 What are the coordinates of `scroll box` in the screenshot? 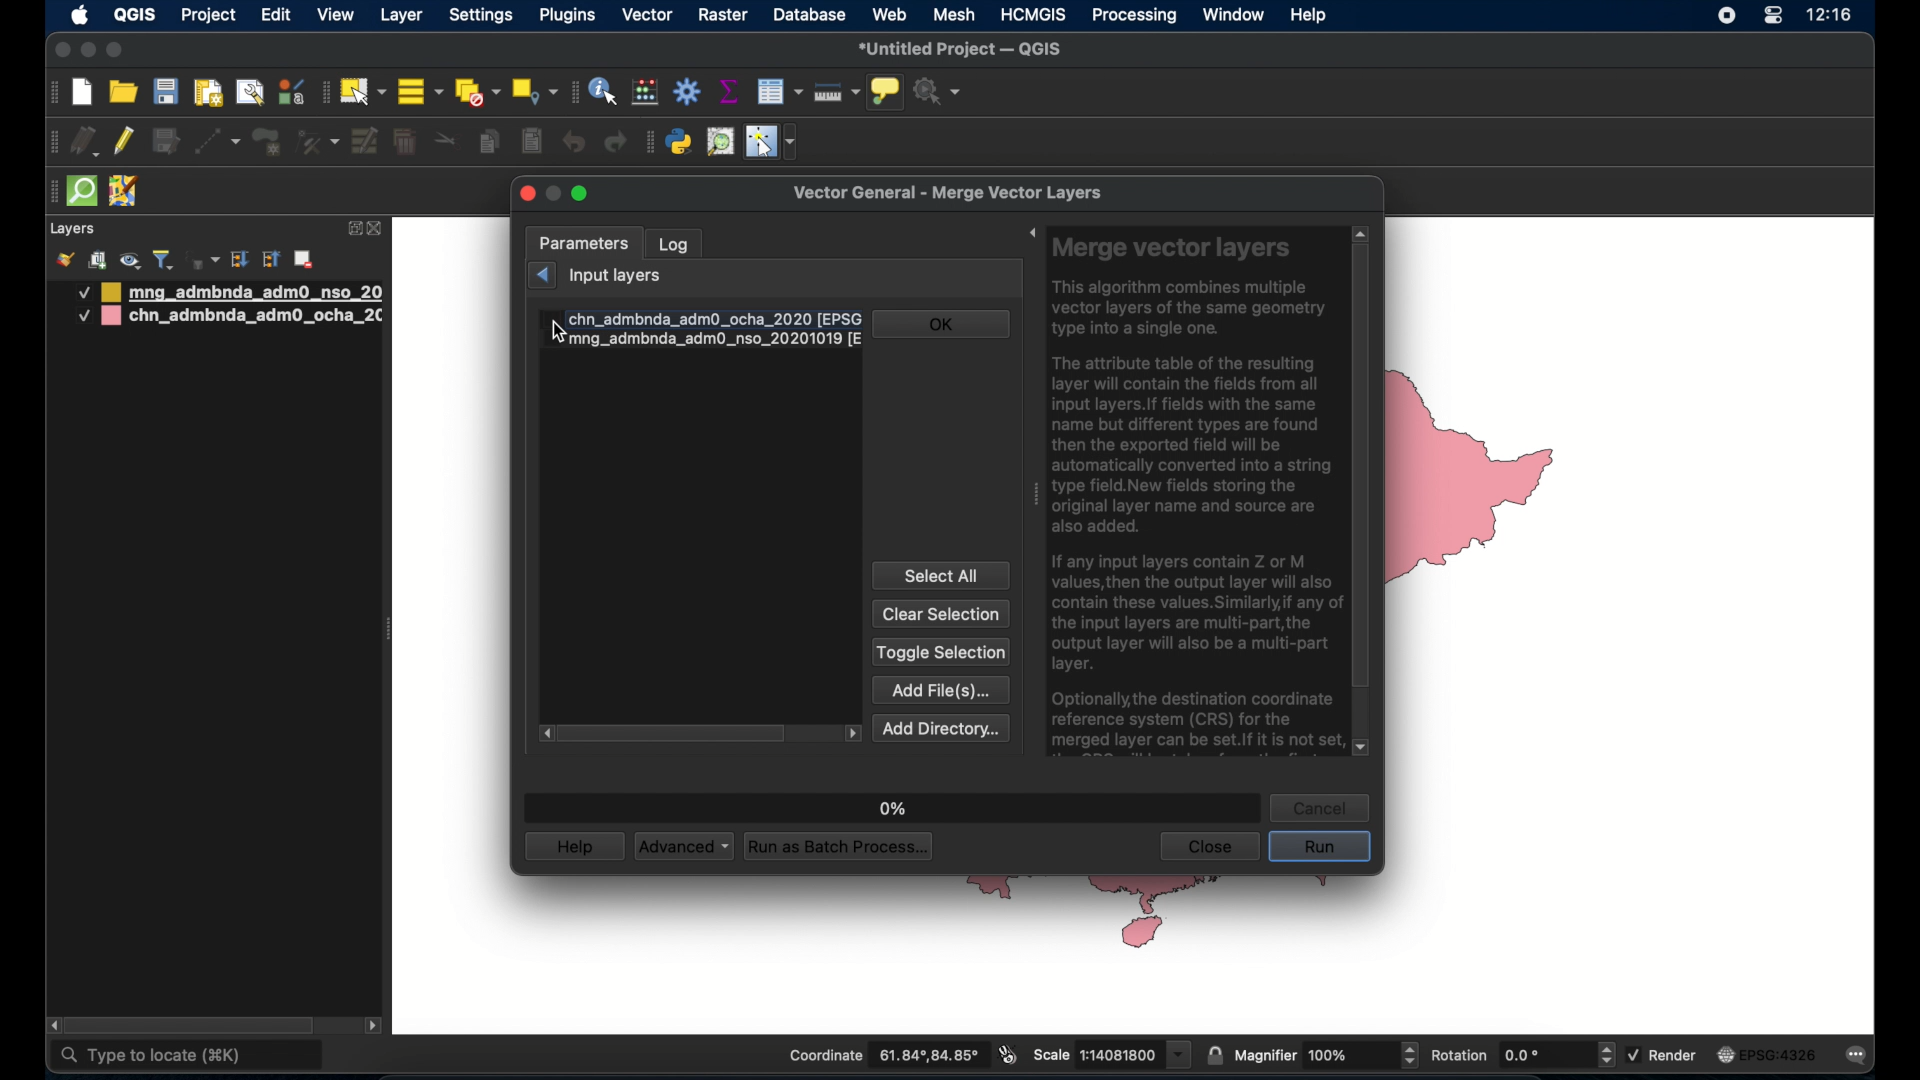 It's located at (674, 734).